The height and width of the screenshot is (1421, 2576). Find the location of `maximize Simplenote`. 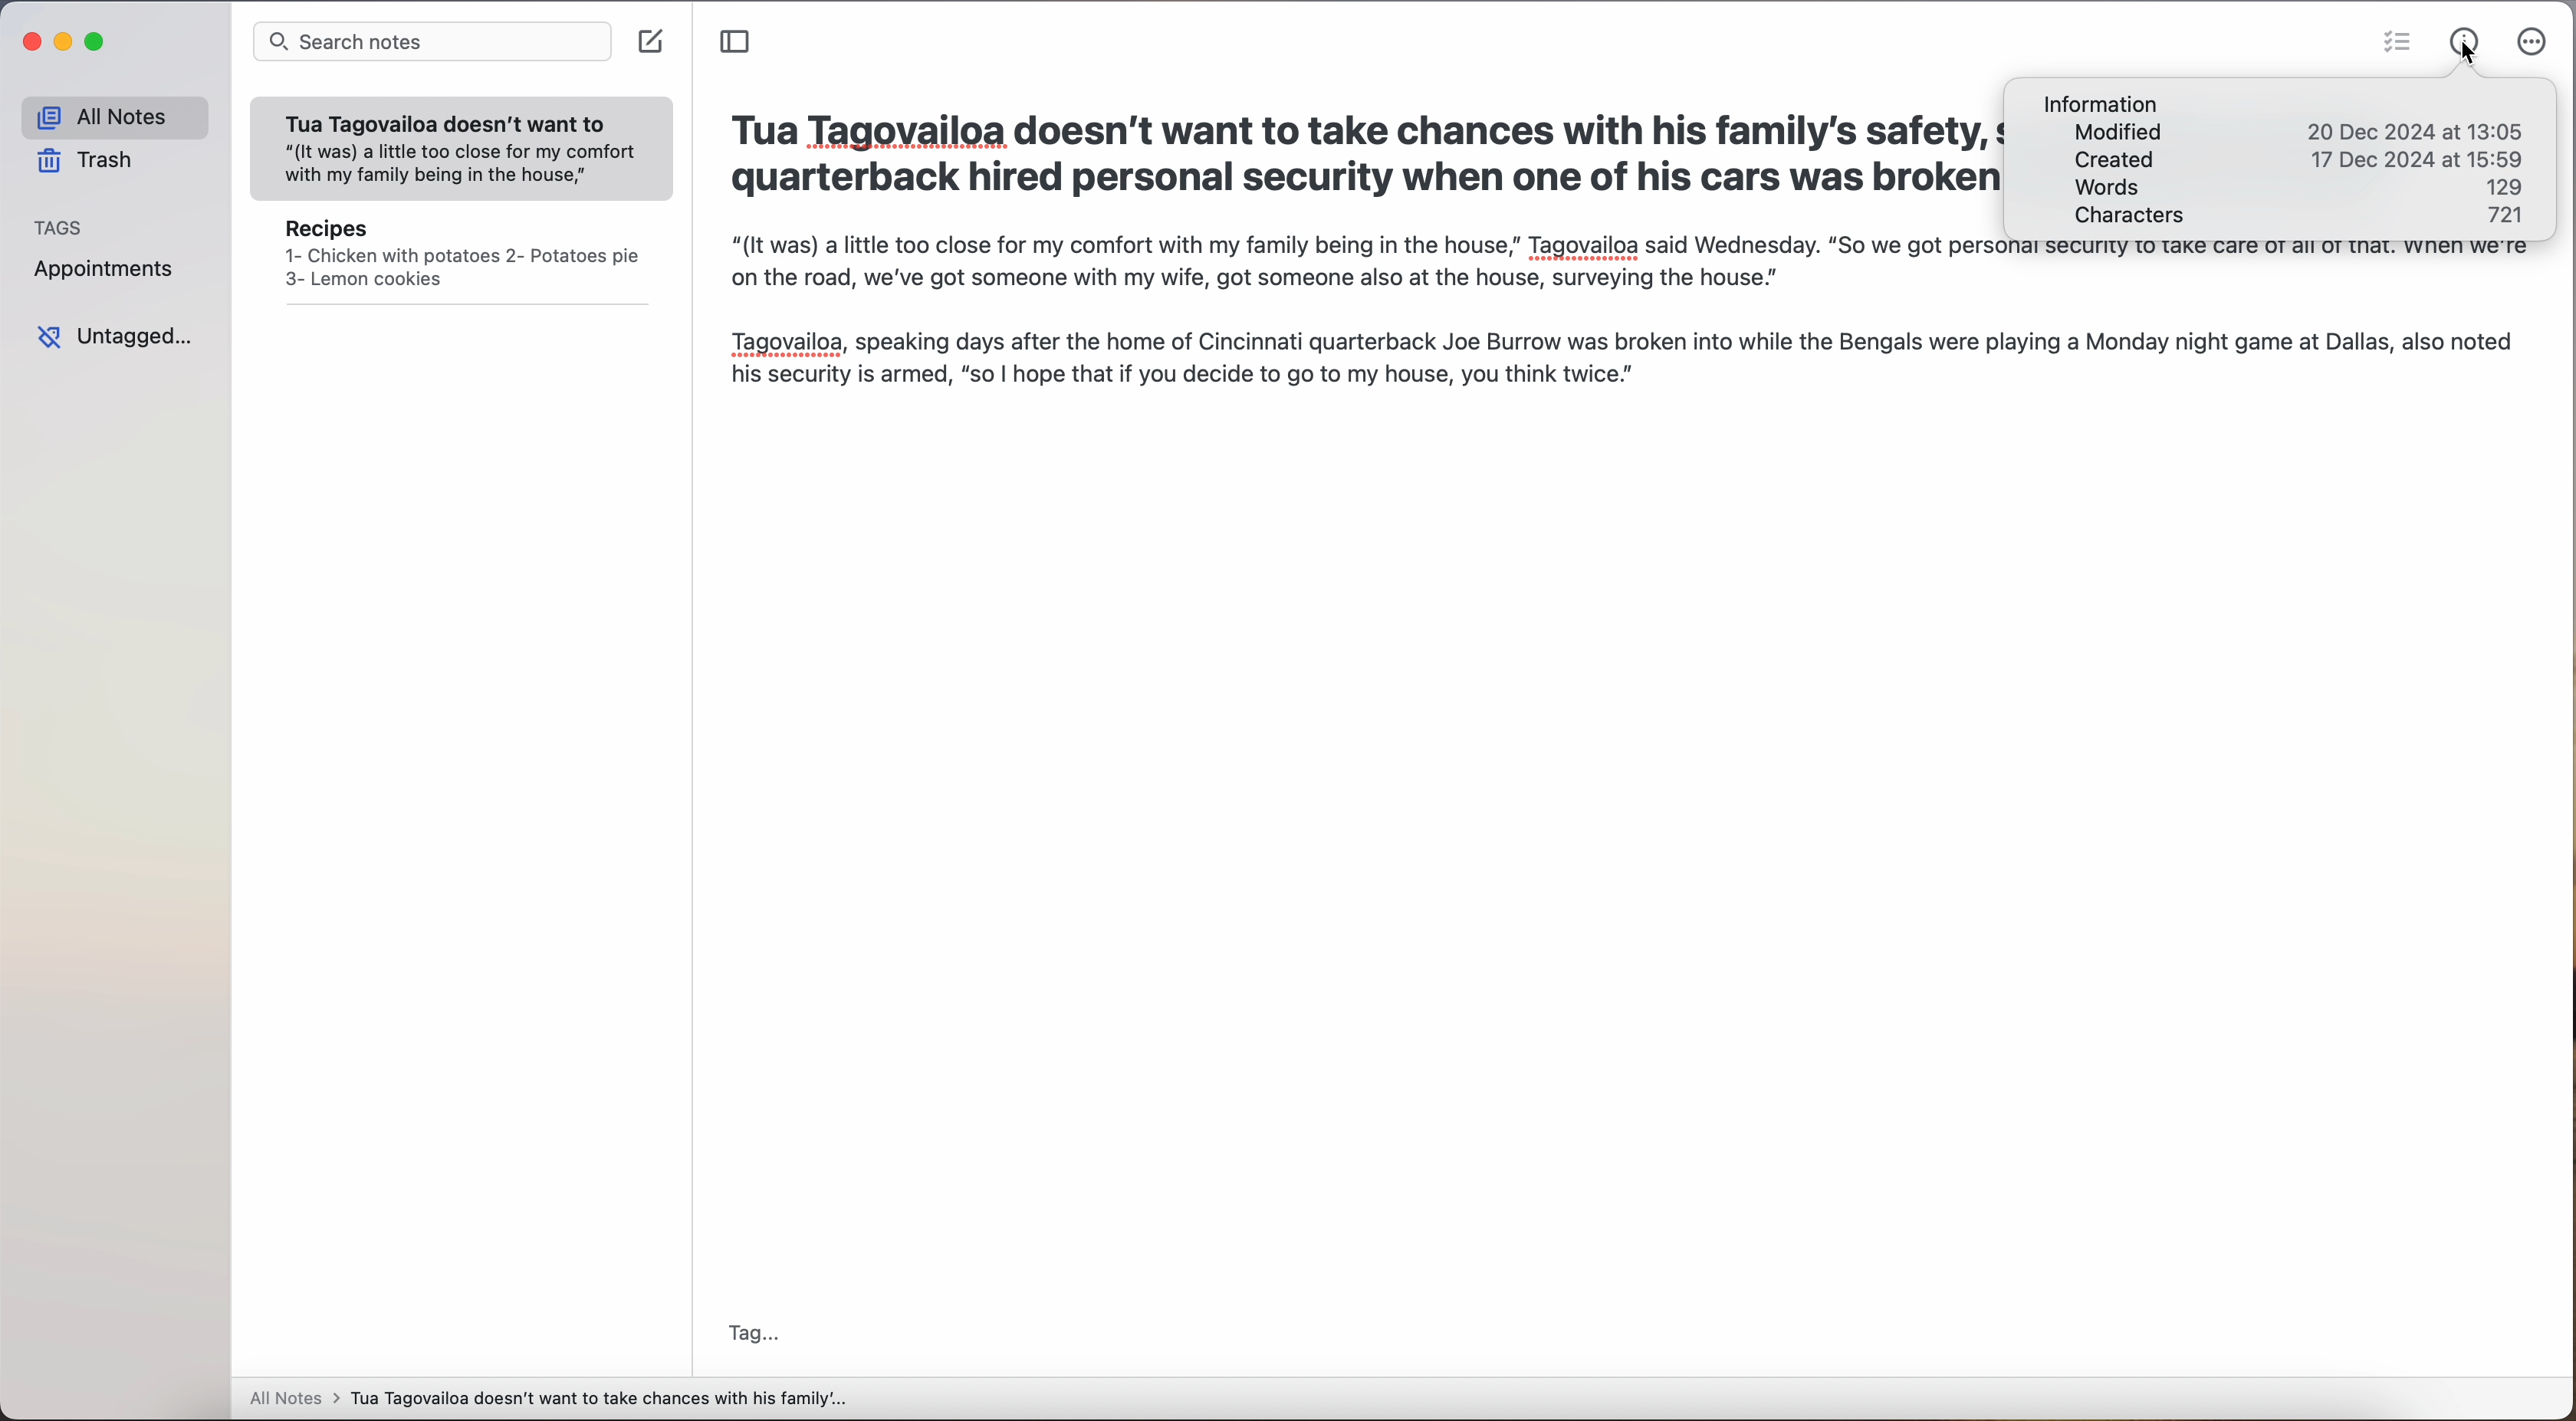

maximize Simplenote is located at coordinates (98, 42).